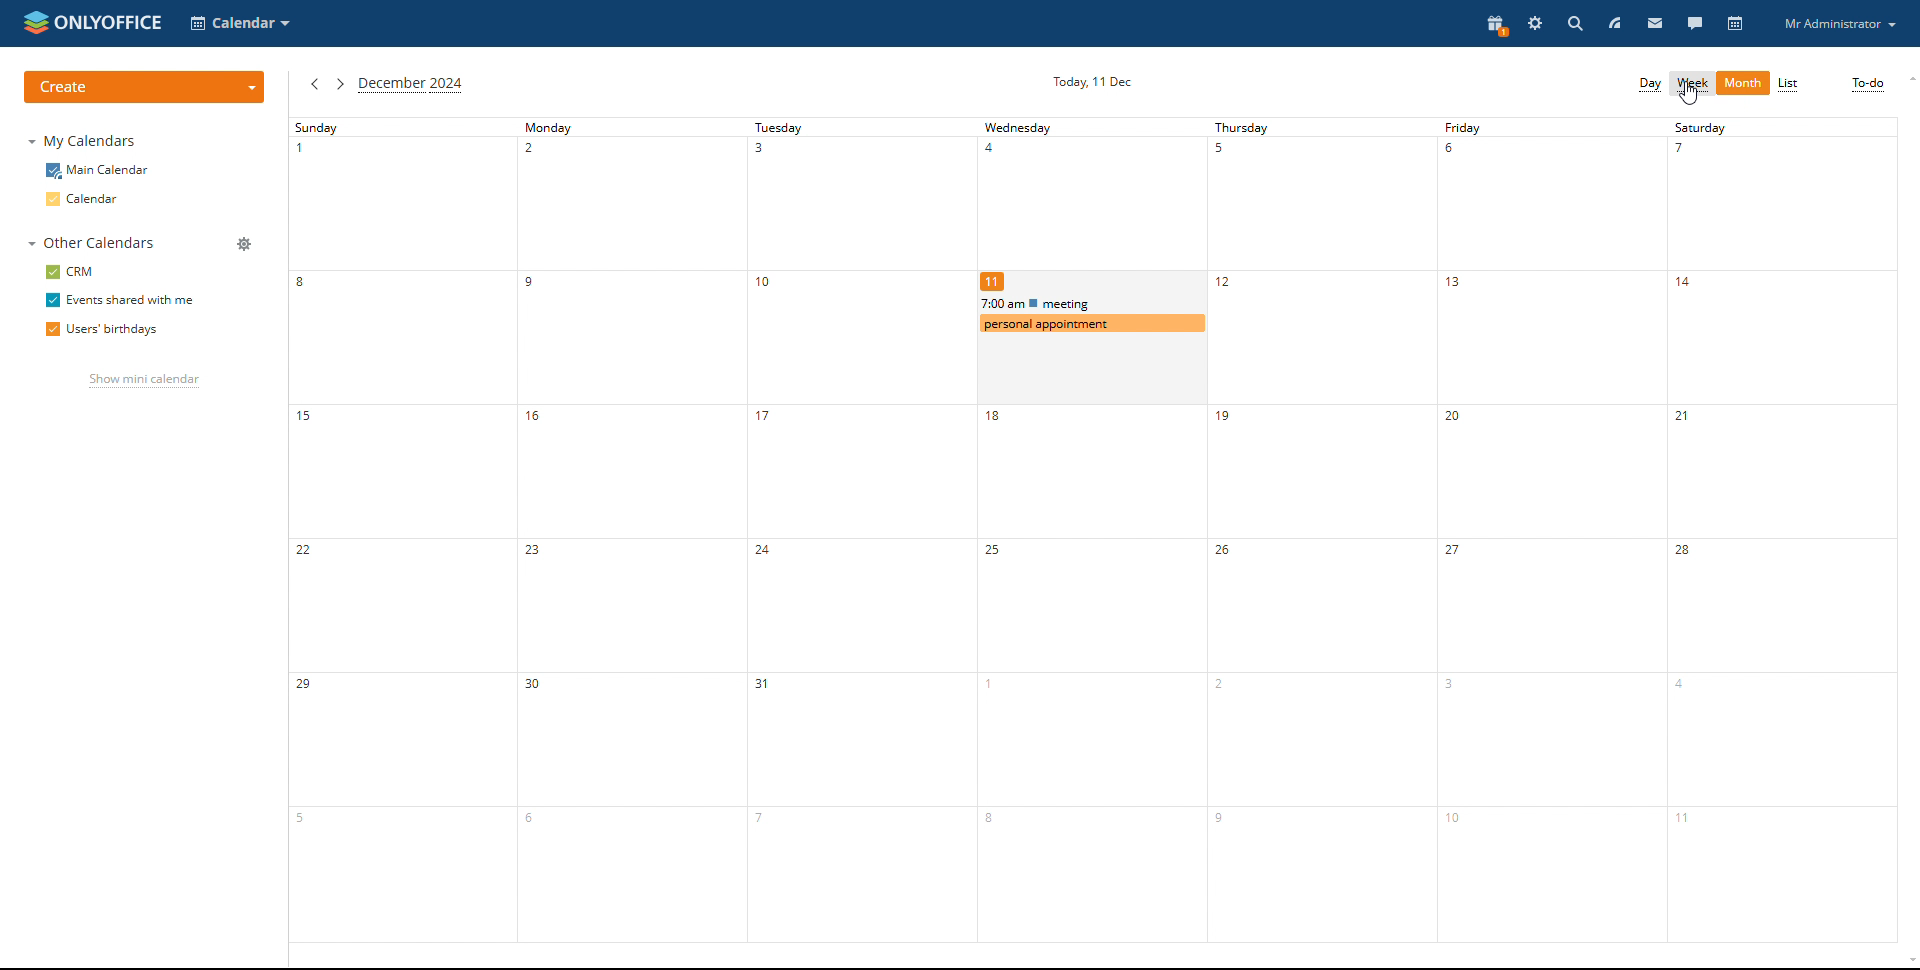 This screenshot has height=970, width=1920. Describe the element at coordinates (315, 84) in the screenshot. I see `previous month` at that location.